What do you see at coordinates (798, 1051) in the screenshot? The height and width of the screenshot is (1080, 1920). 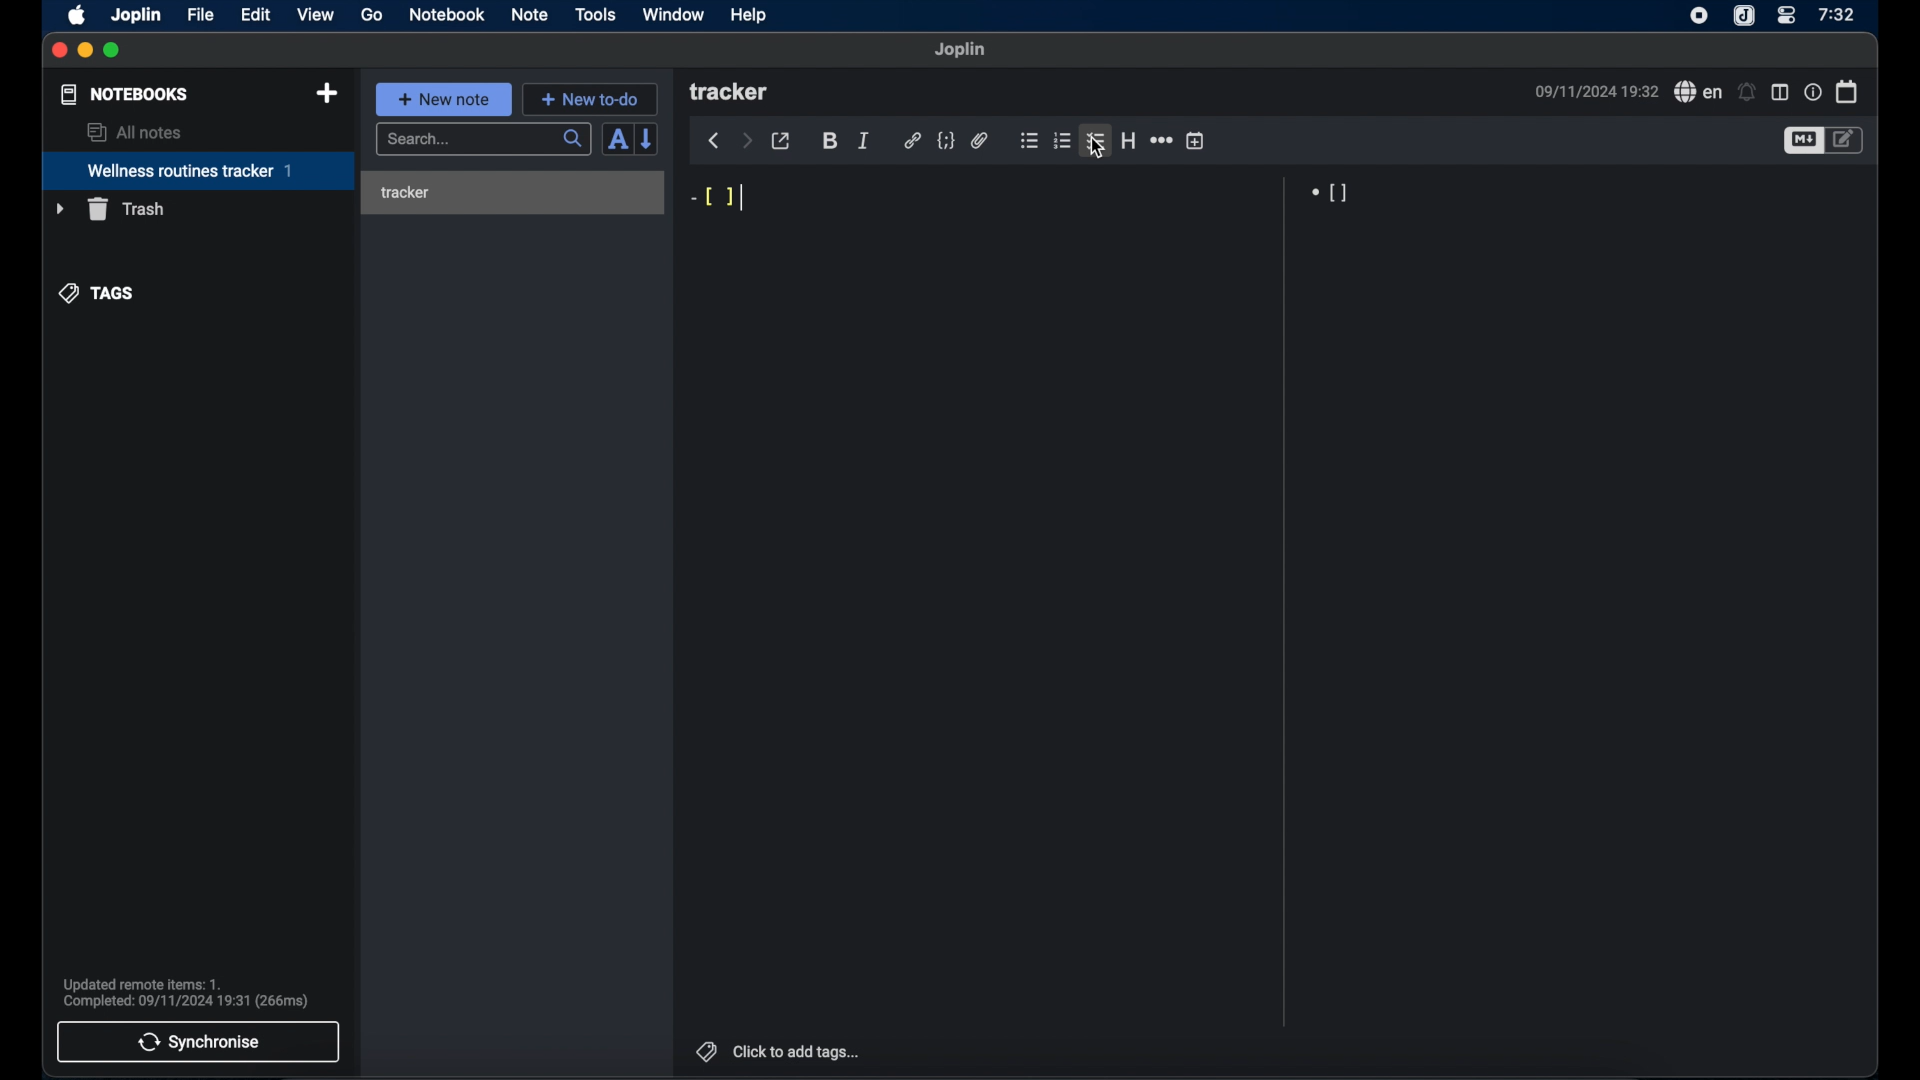 I see `click to add tags` at bounding box center [798, 1051].